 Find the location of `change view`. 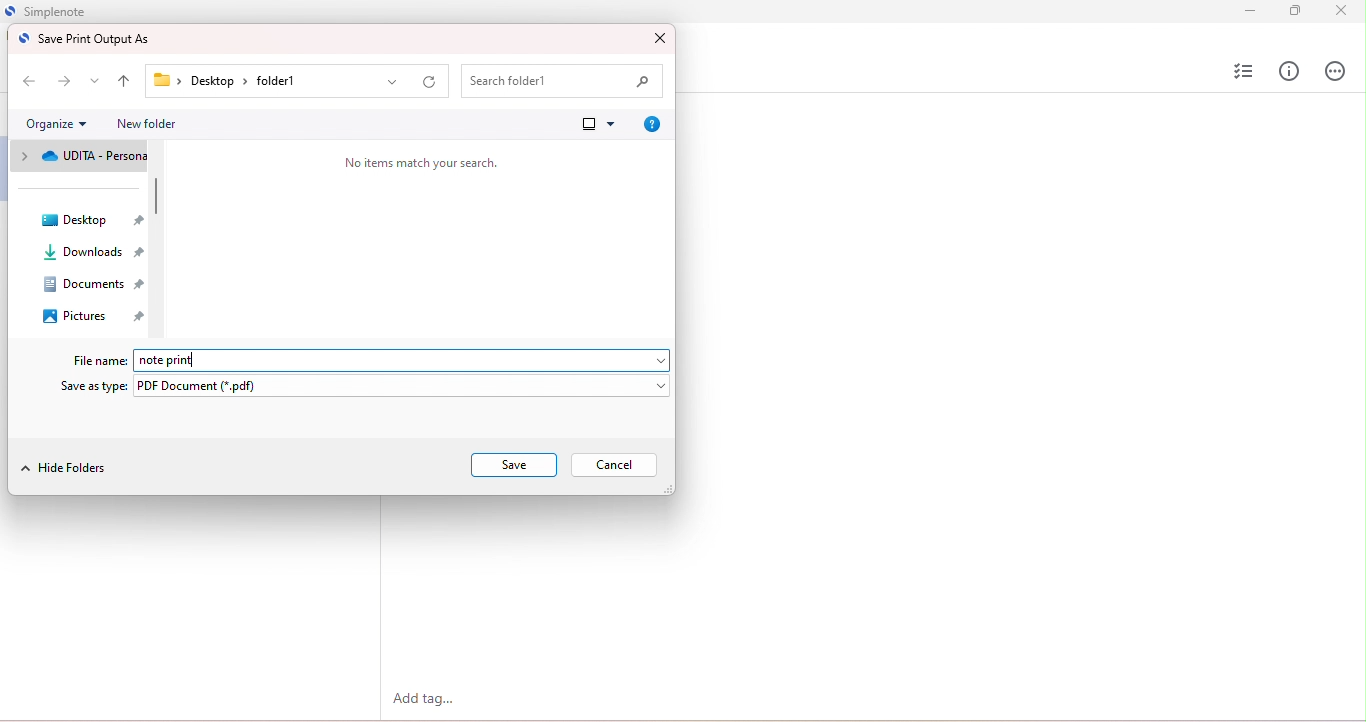

change view is located at coordinates (596, 123).